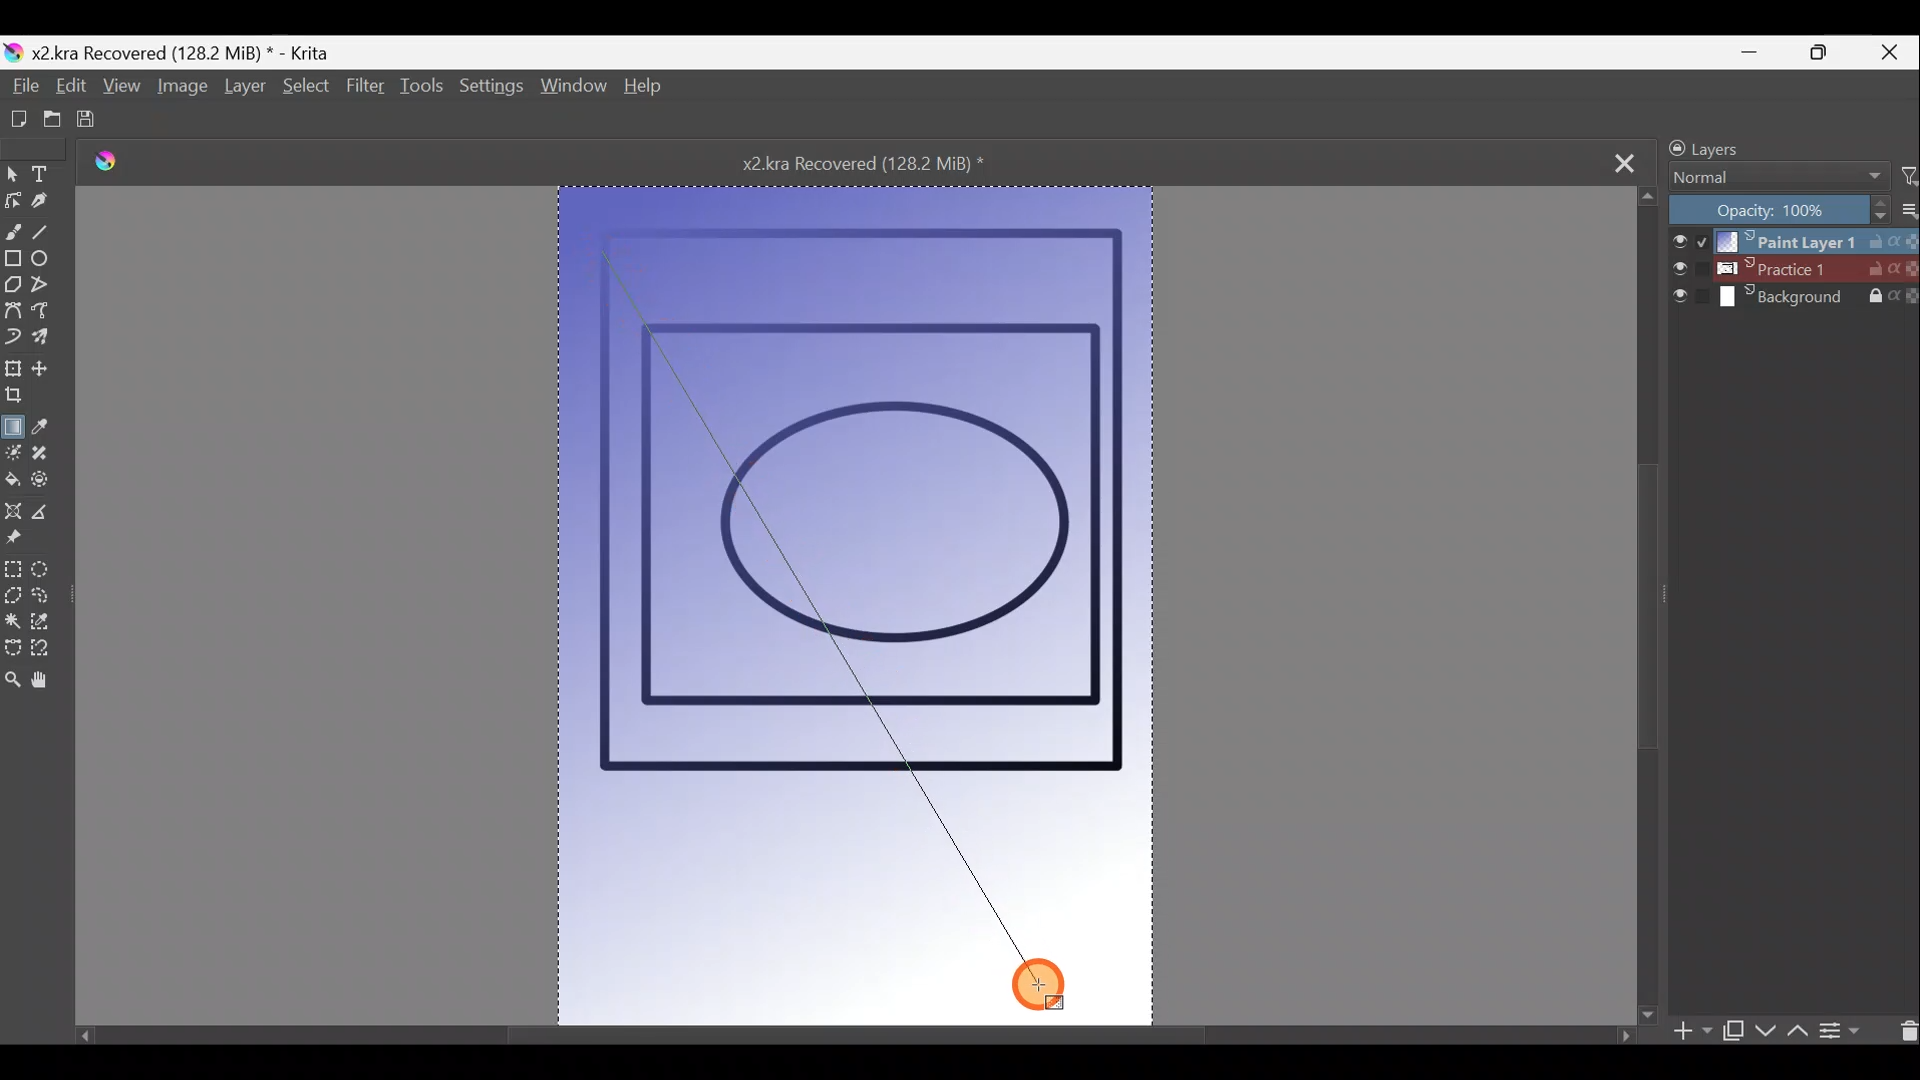 The height and width of the screenshot is (1080, 1920). I want to click on Krita logo, so click(119, 165).